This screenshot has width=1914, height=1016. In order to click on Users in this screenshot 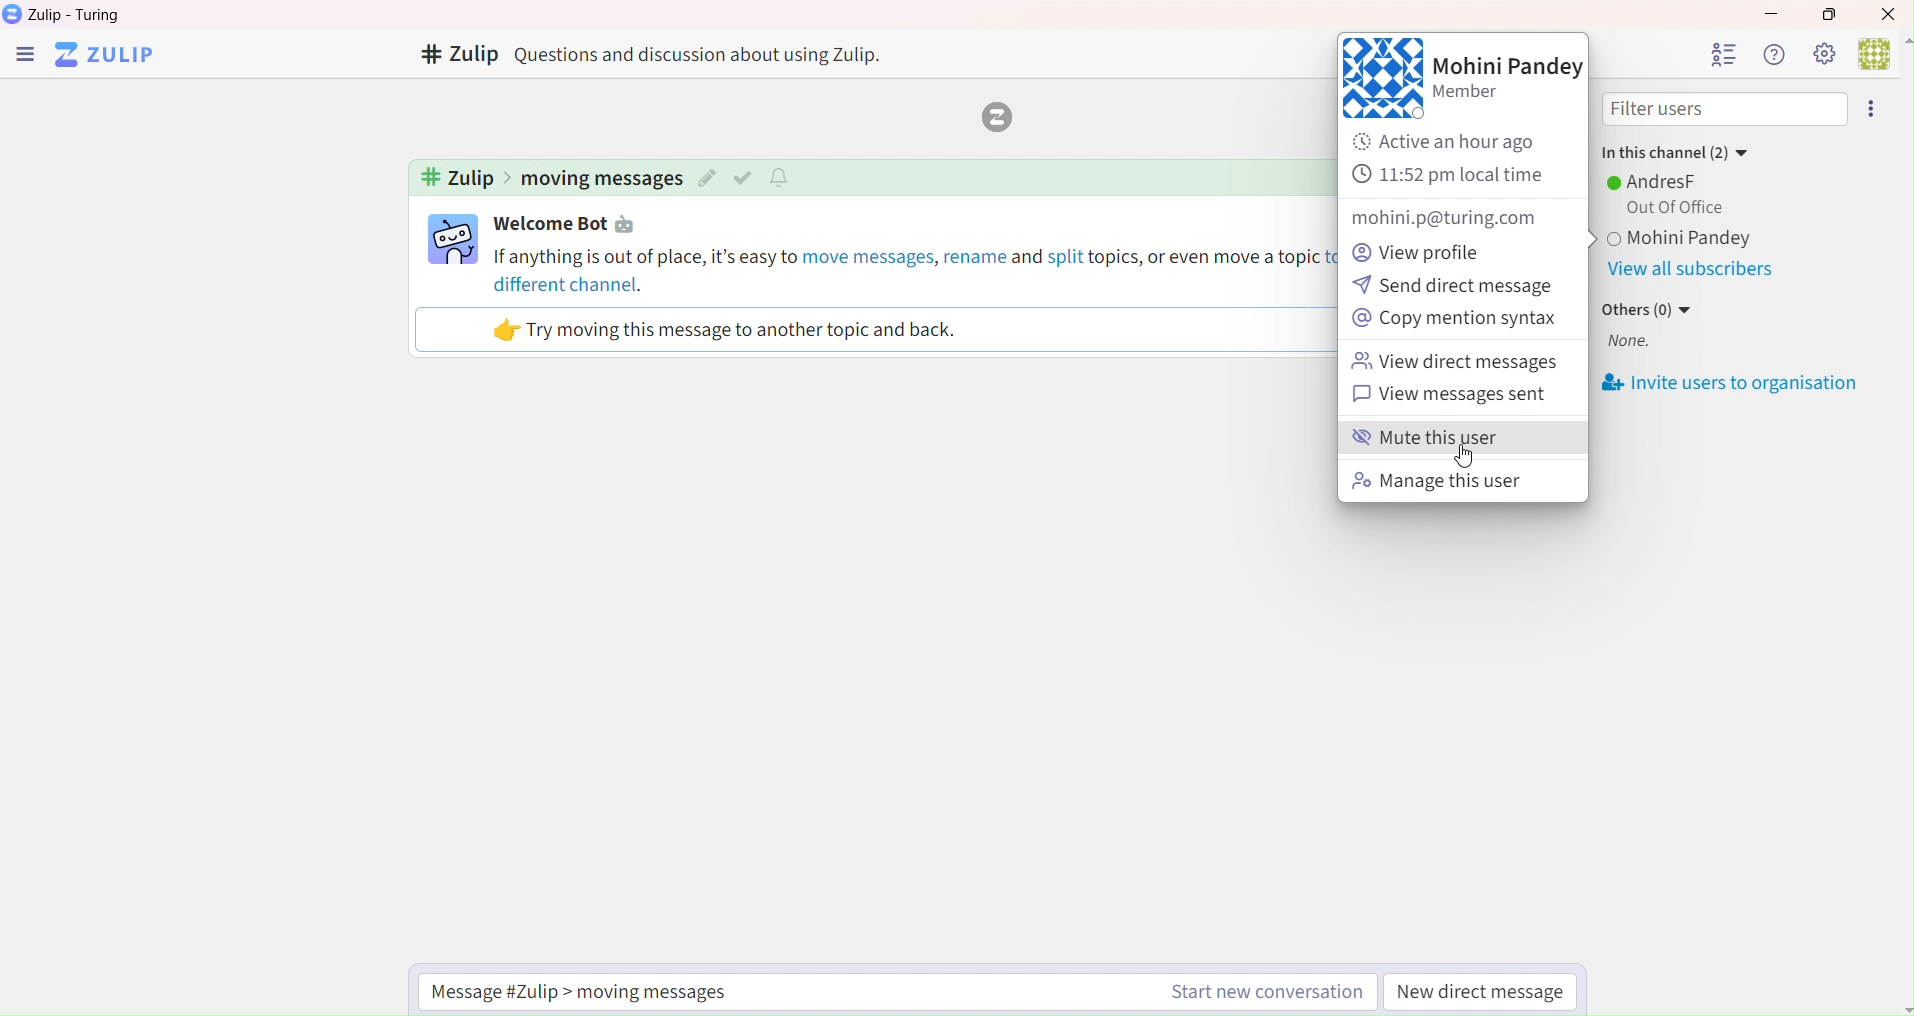, I will do `click(1722, 54)`.